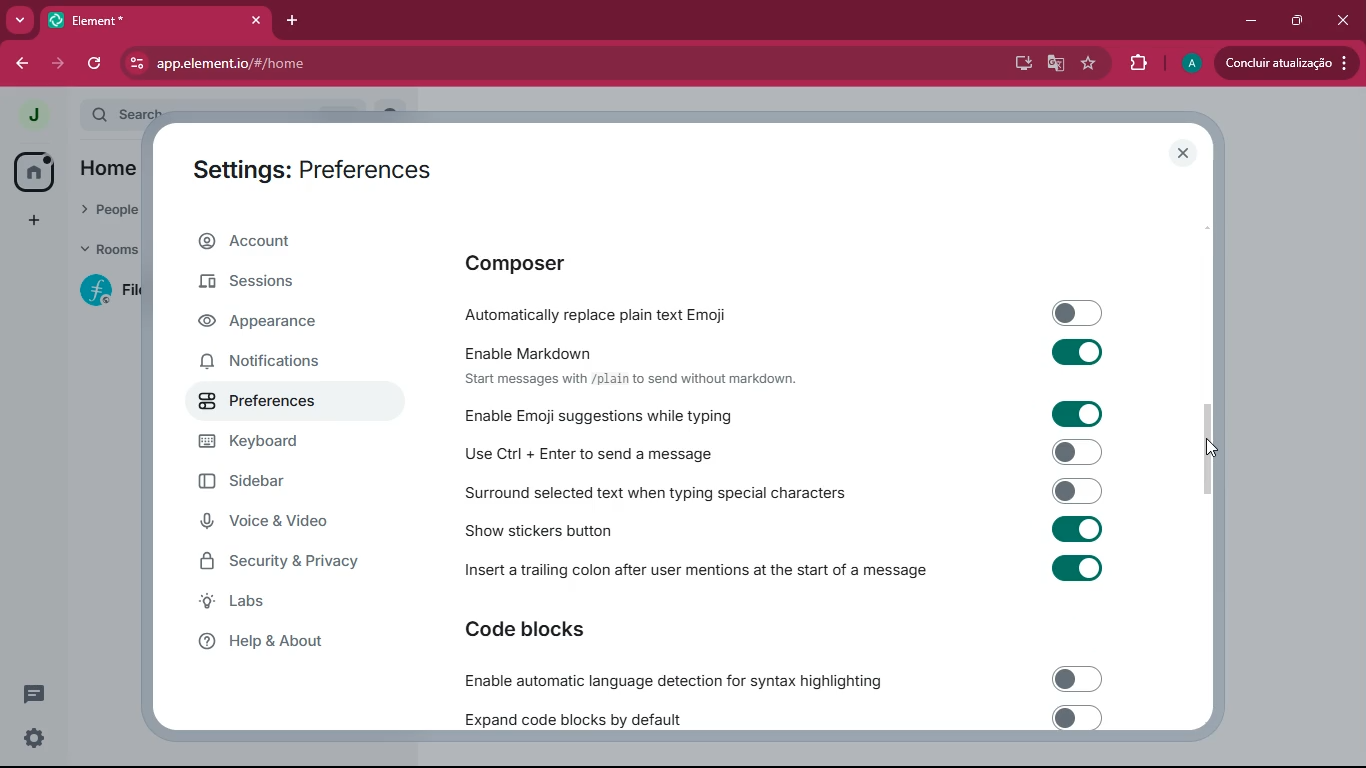  What do you see at coordinates (574, 263) in the screenshot?
I see `composer` at bounding box center [574, 263].